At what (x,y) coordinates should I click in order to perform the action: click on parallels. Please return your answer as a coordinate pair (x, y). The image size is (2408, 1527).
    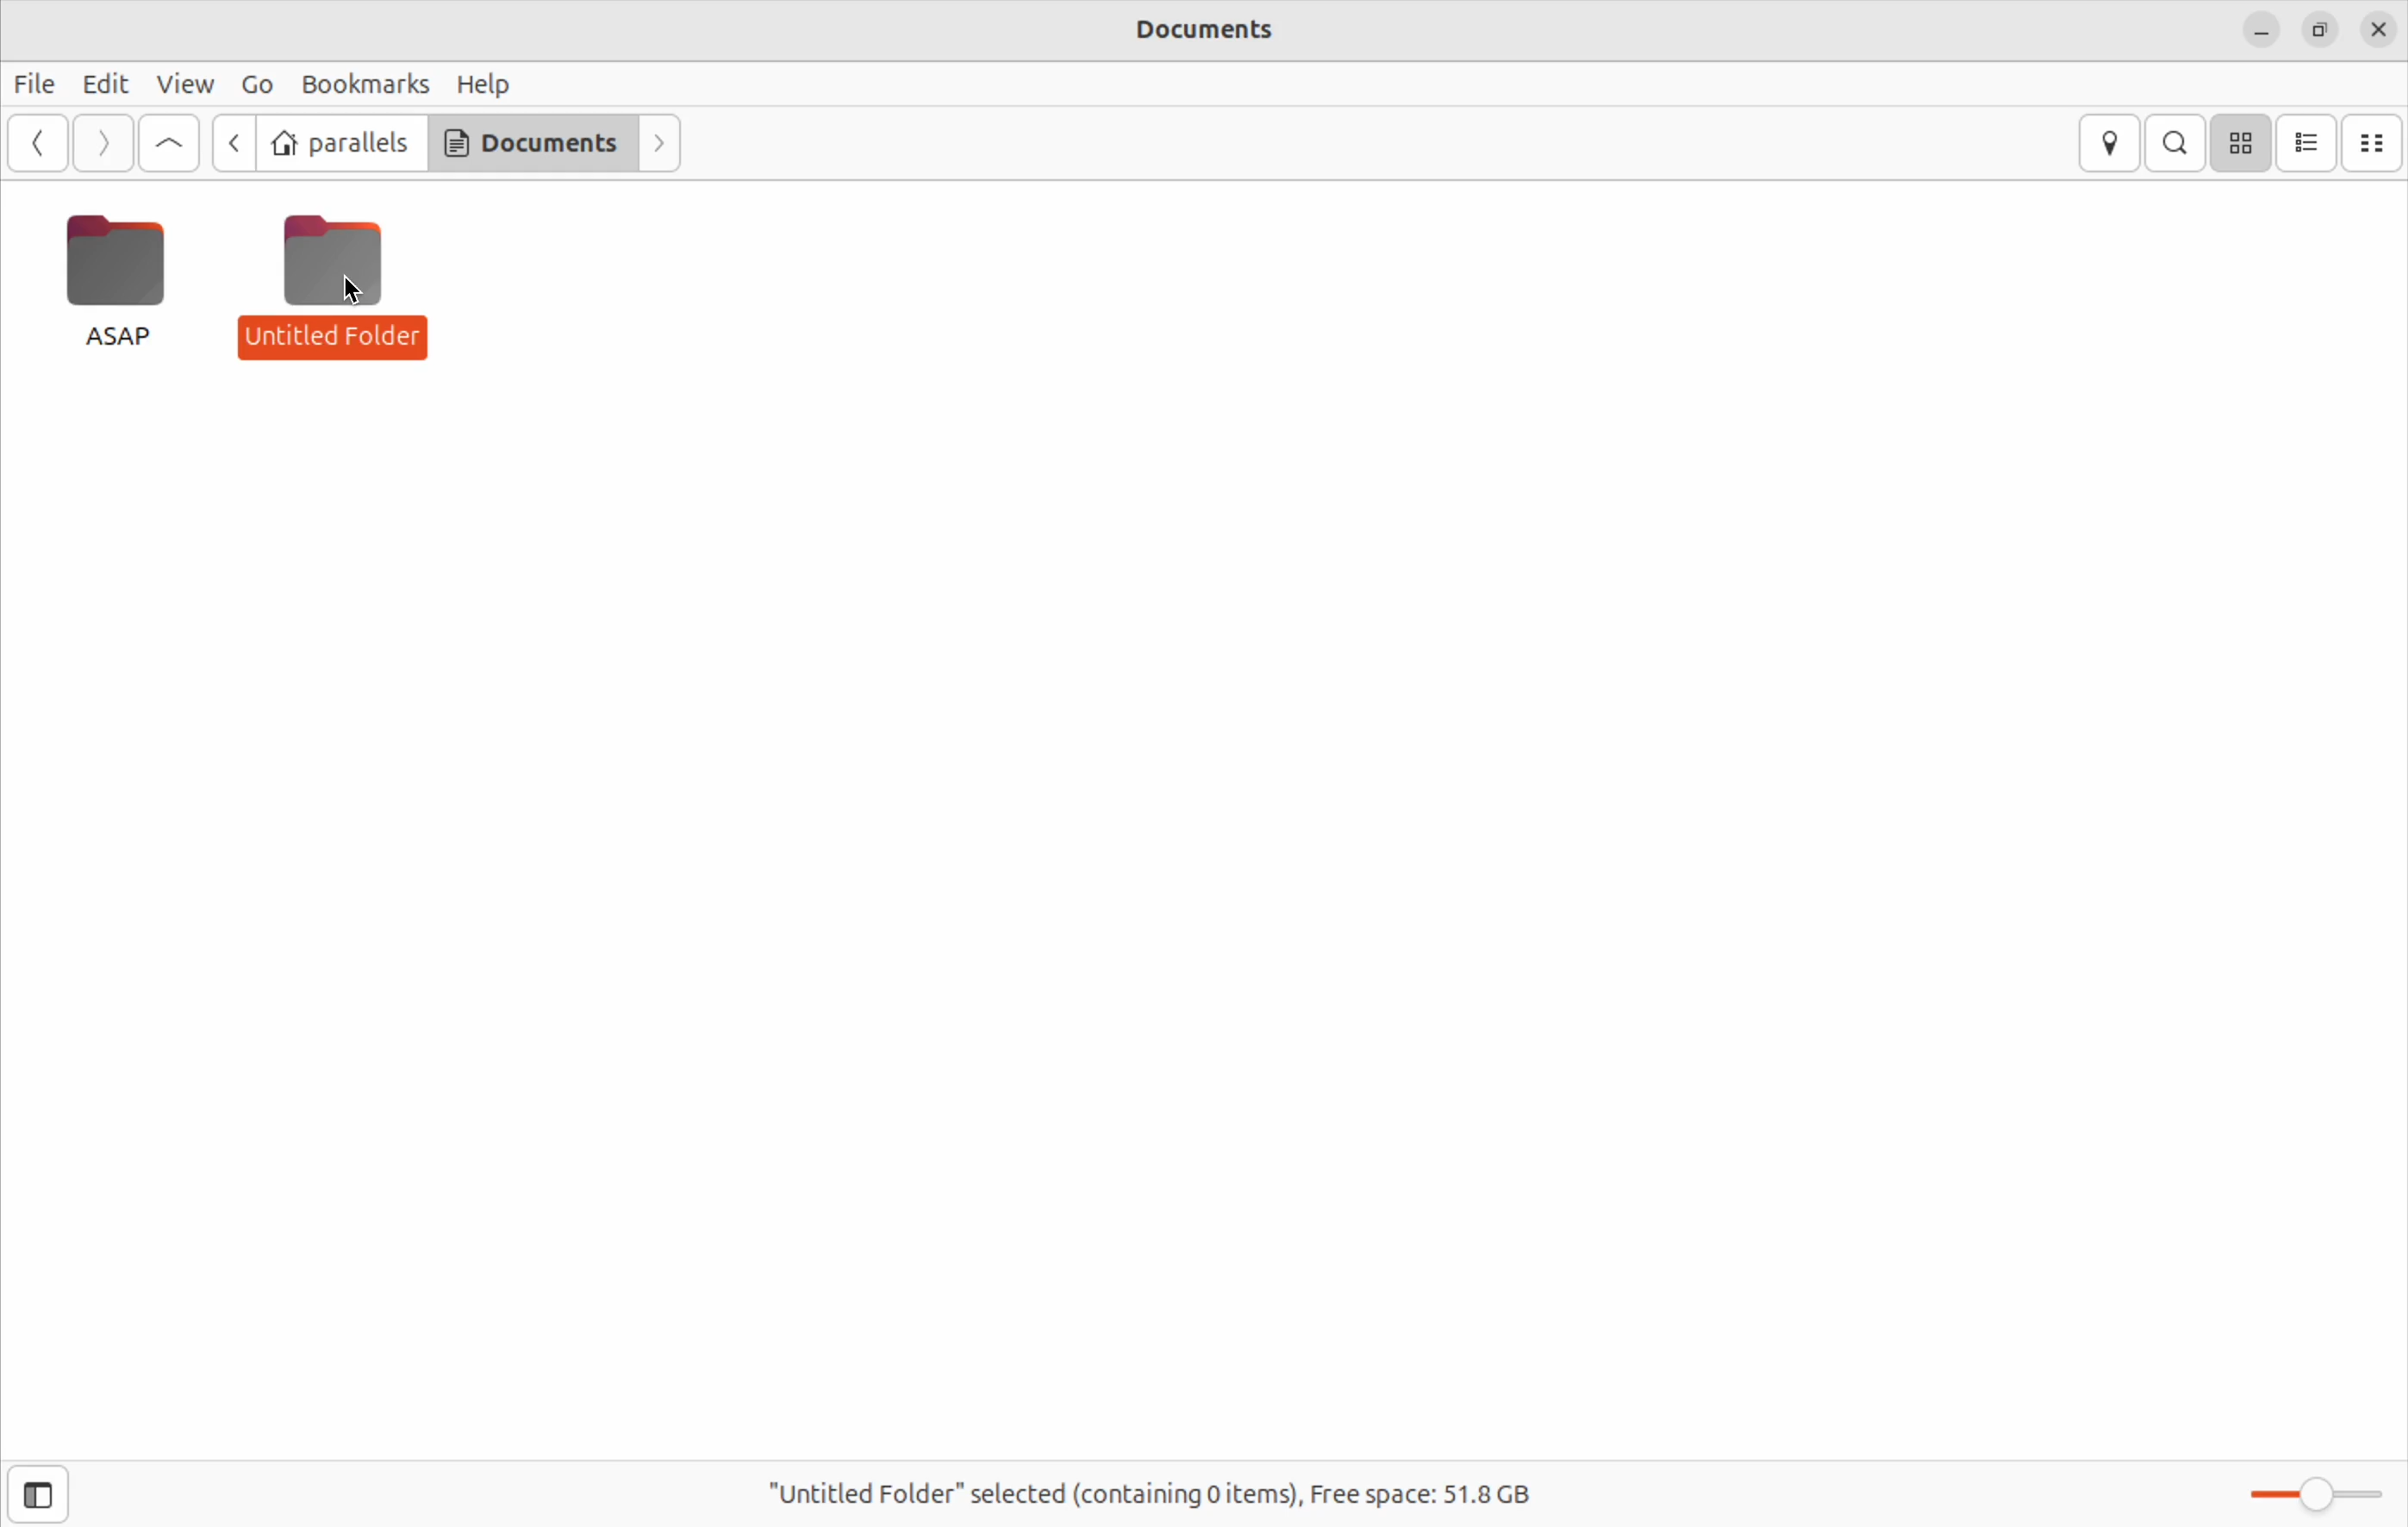
    Looking at the image, I should click on (341, 144).